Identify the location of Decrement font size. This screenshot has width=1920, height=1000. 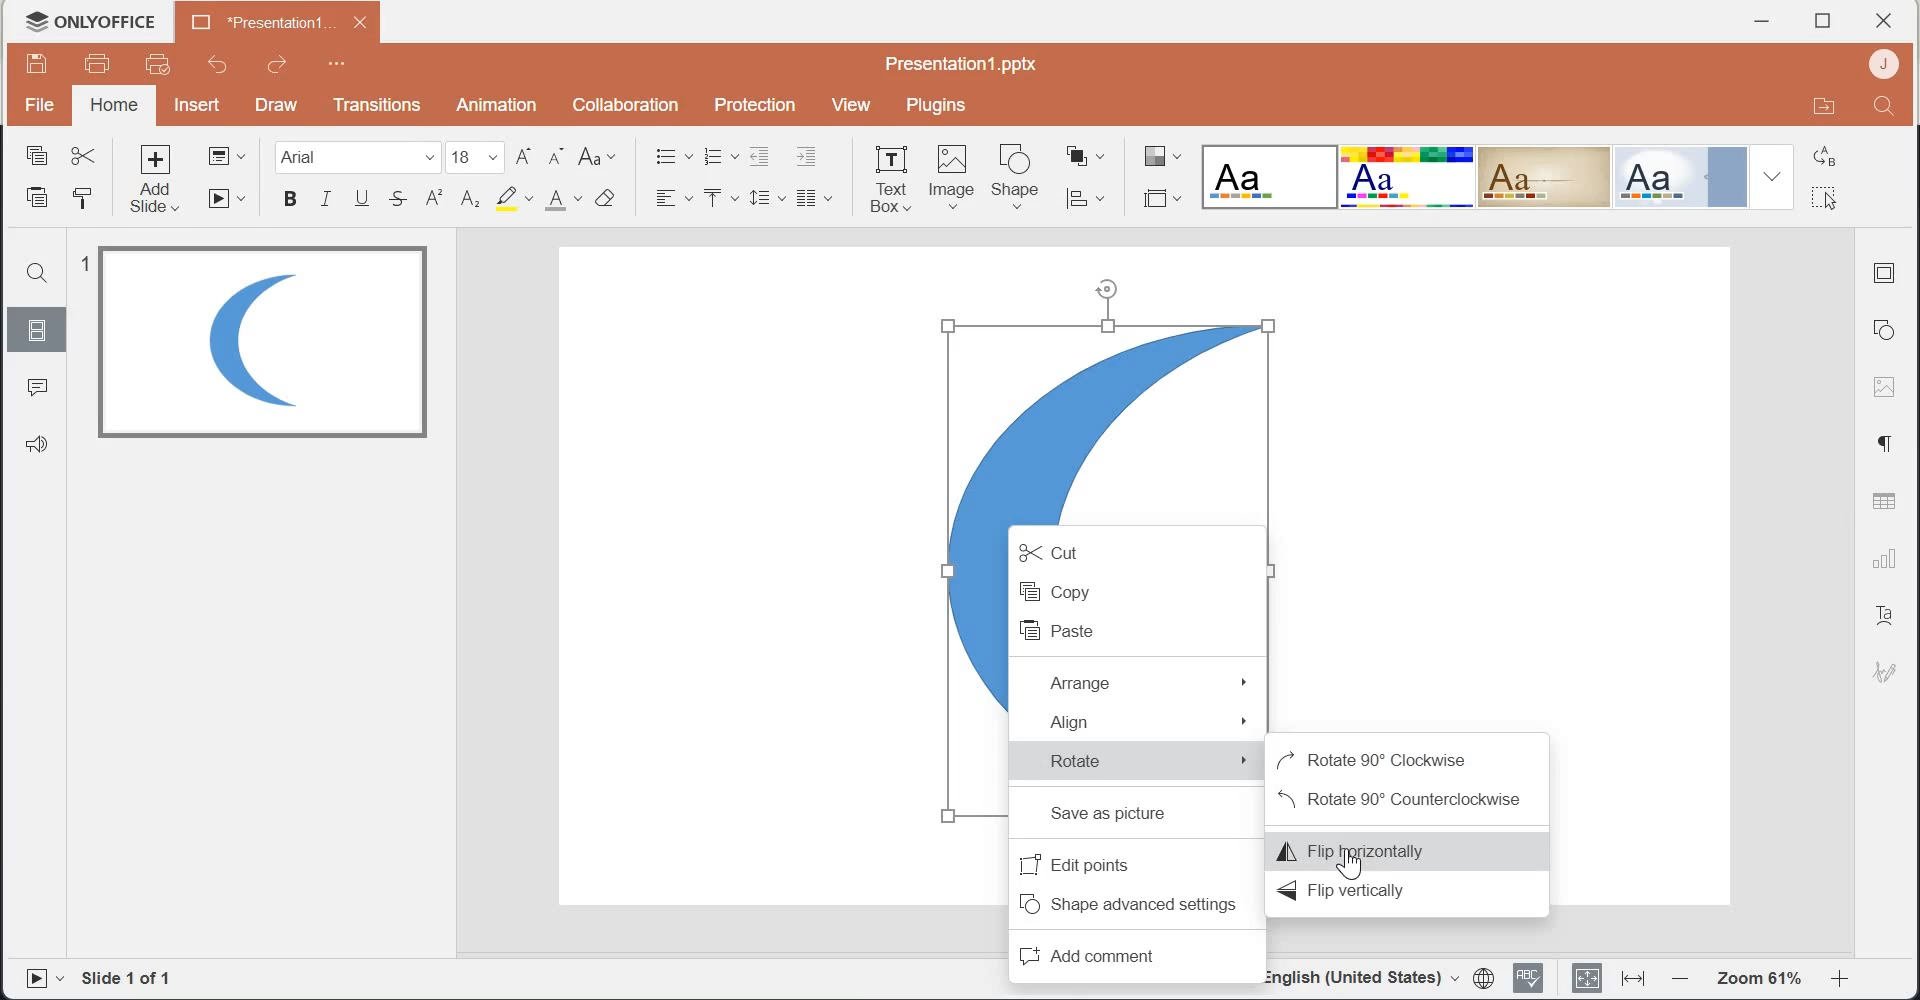
(557, 157).